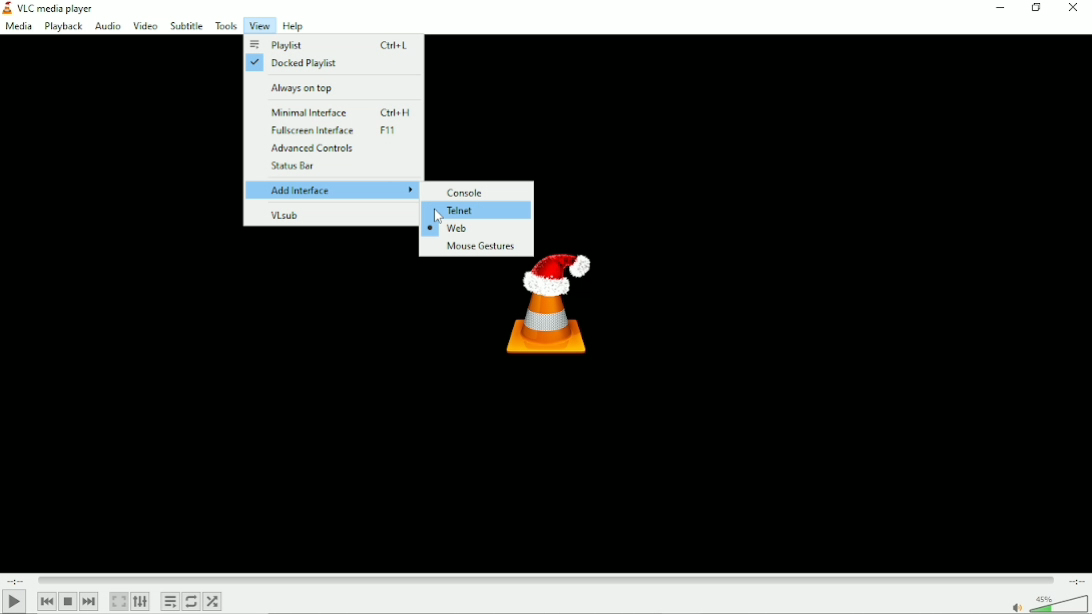 The height and width of the screenshot is (614, 1092). Describe the element at coordinates (16, 580) in the screenshot. I see `Elapsed time` at that location.